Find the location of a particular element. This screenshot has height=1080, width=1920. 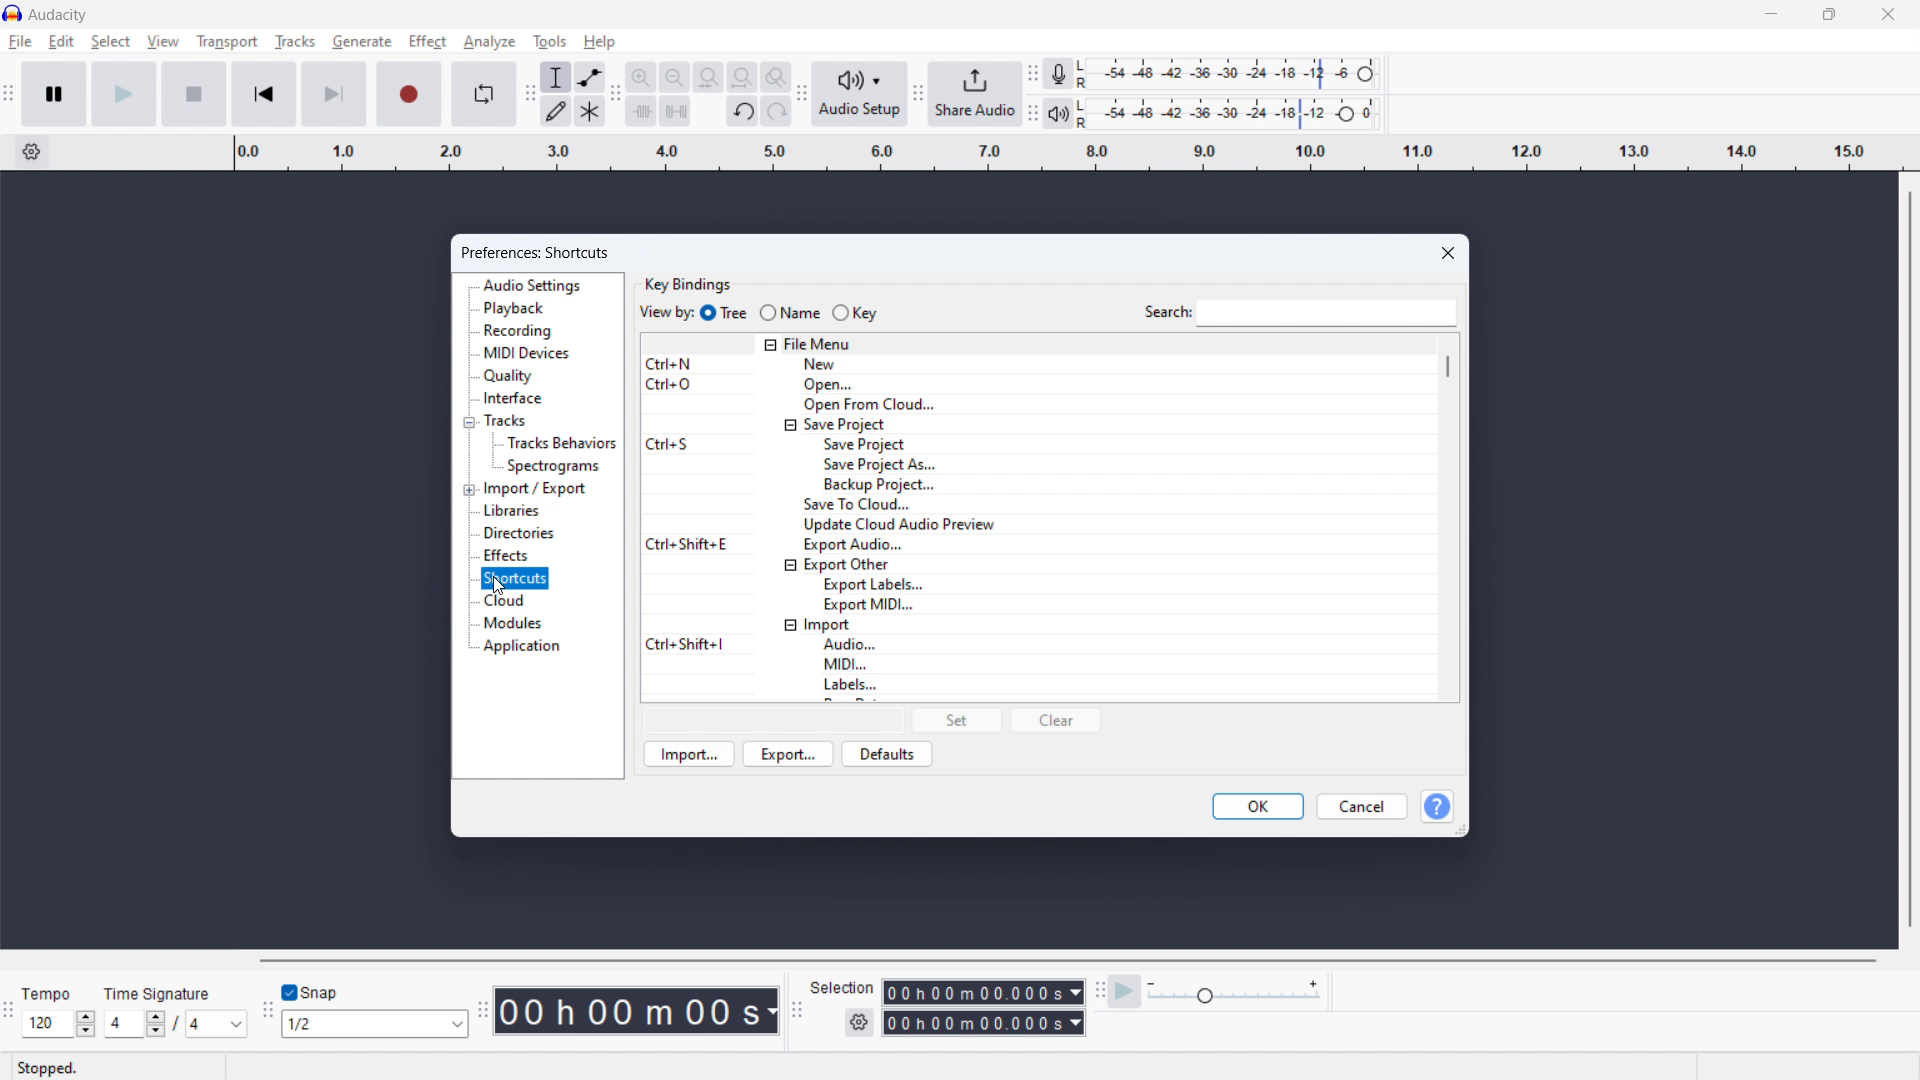

start time duration is located at coordinates (971, 991).